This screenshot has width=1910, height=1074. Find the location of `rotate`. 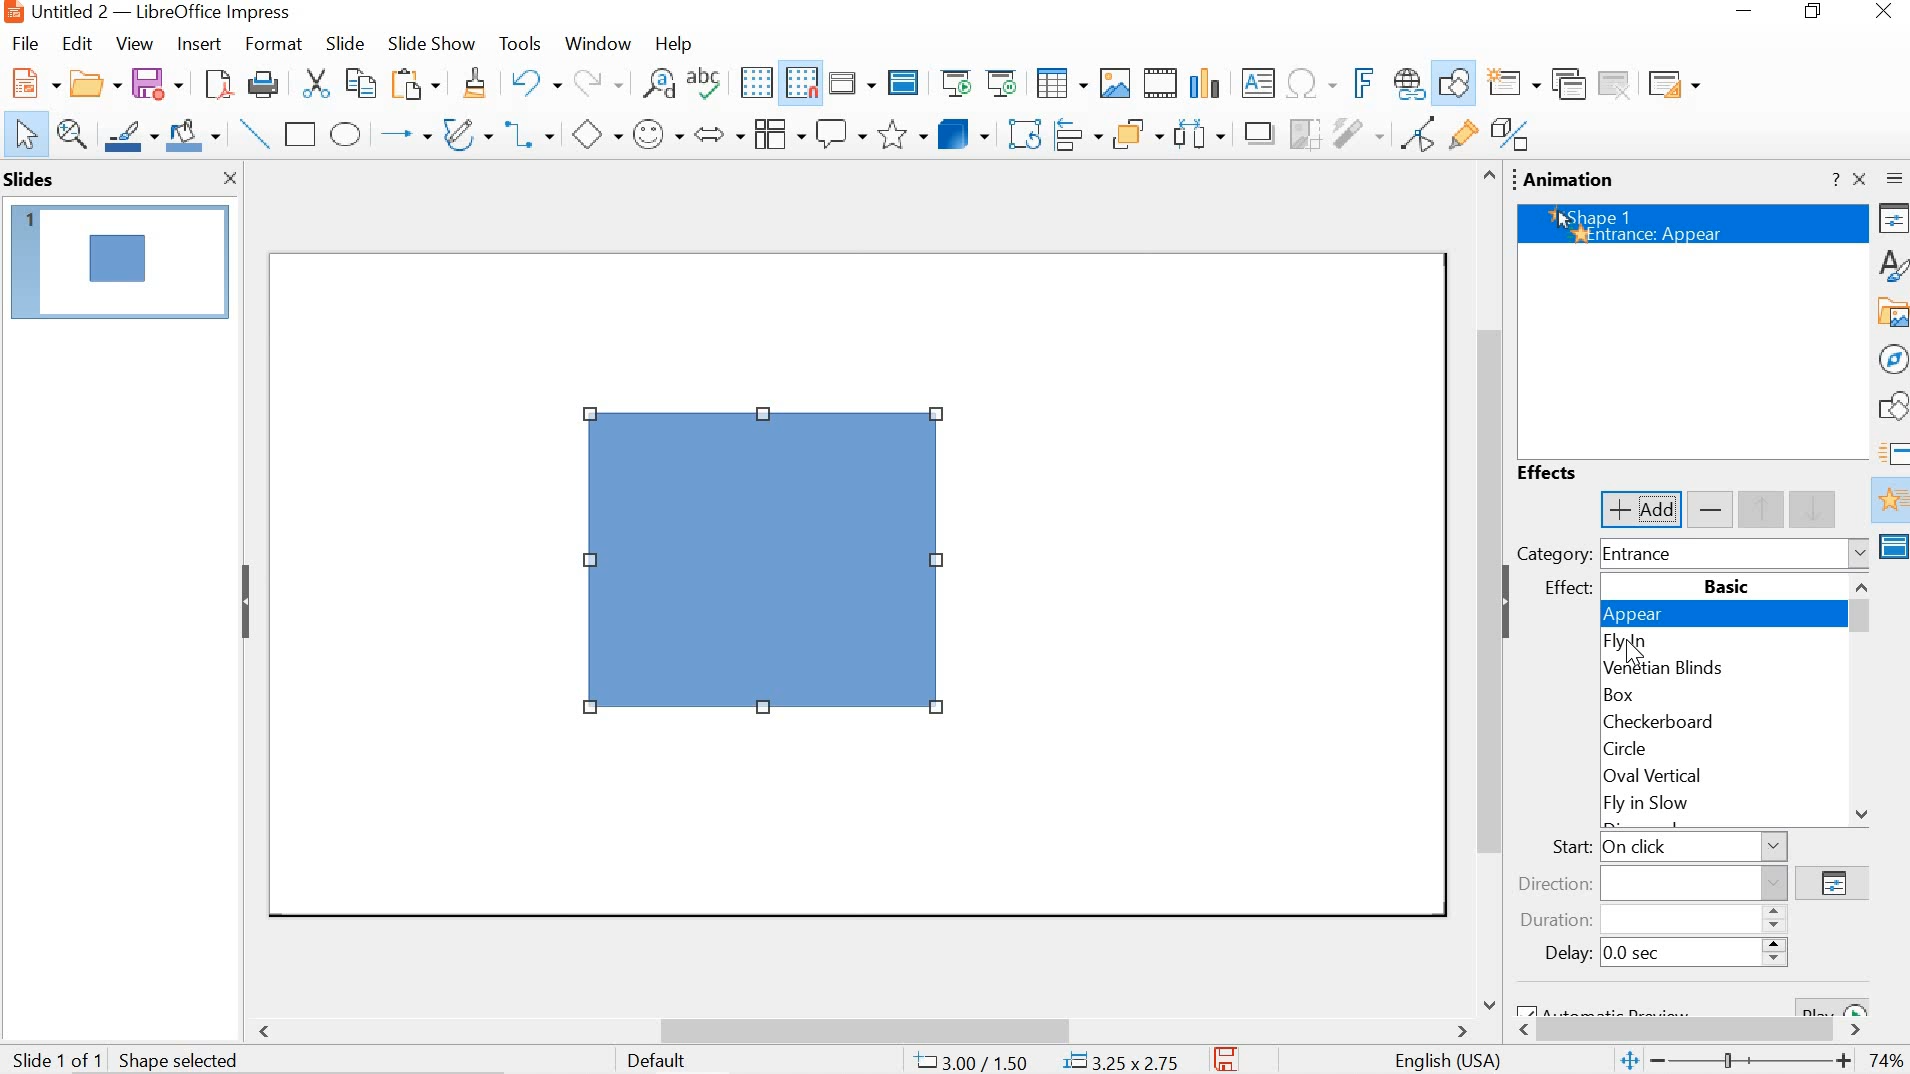

rotate is located at coordinates (1023, 130).